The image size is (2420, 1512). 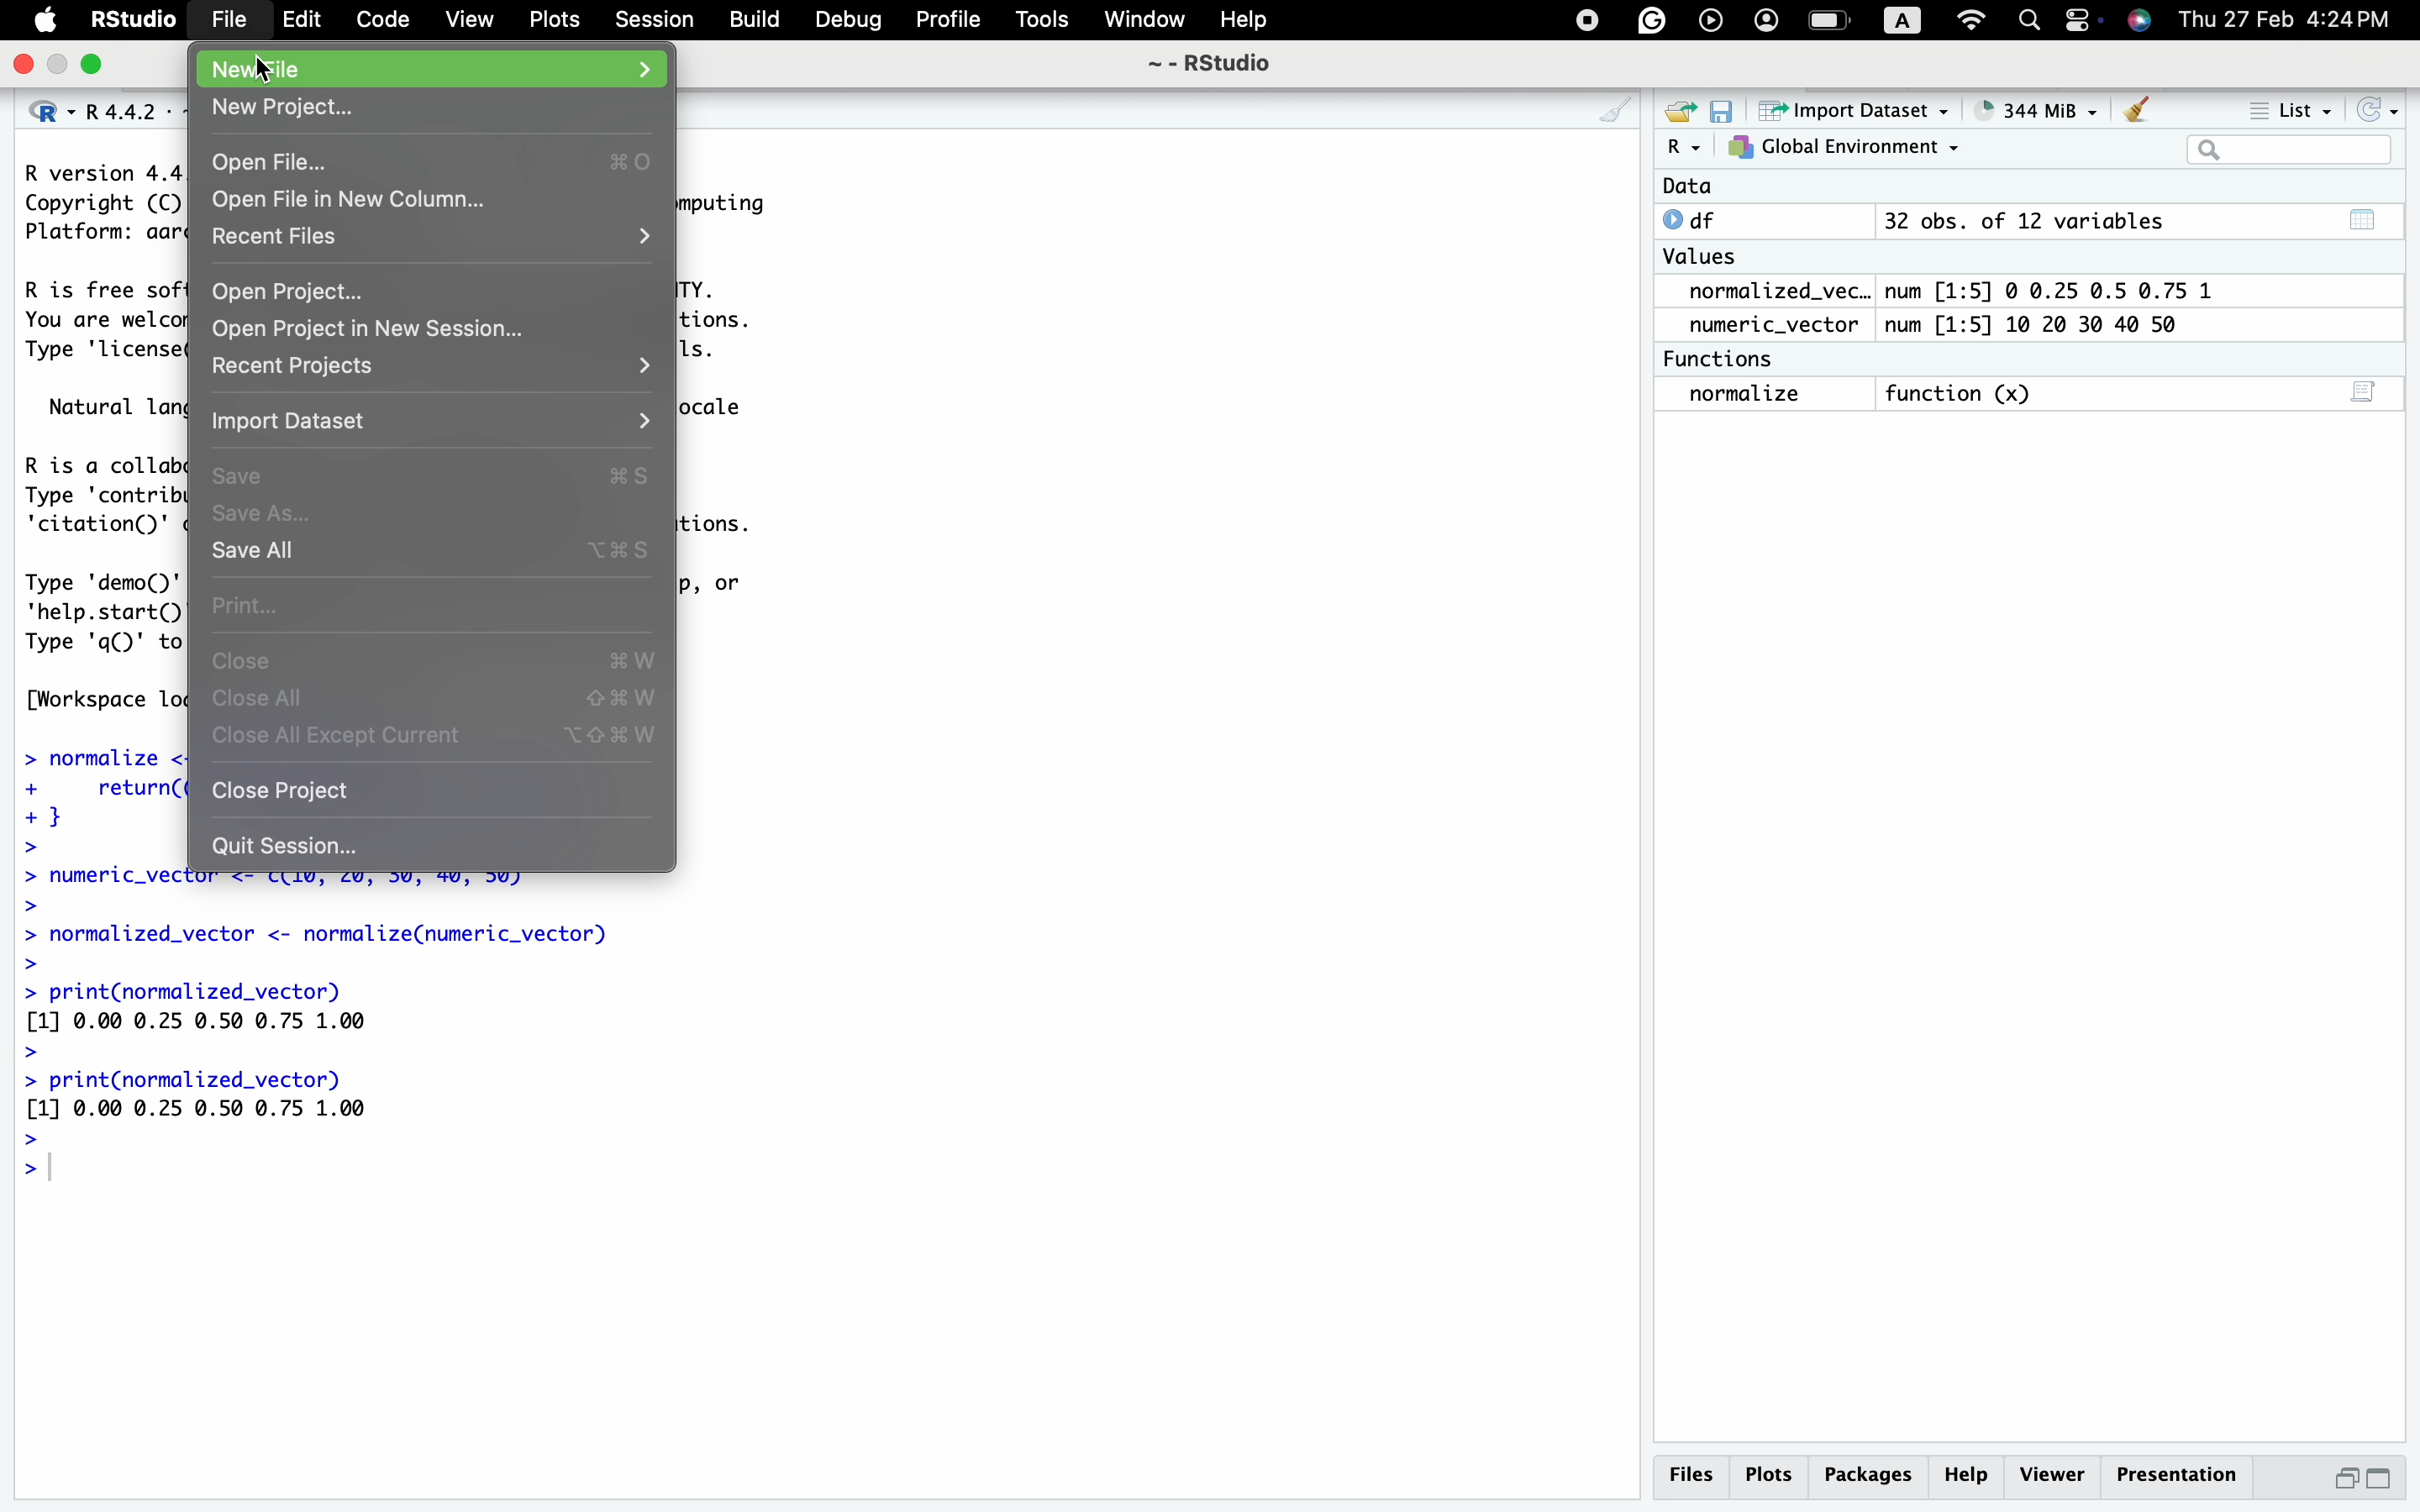 I want to click on siri, so click(x=2138, y=22).